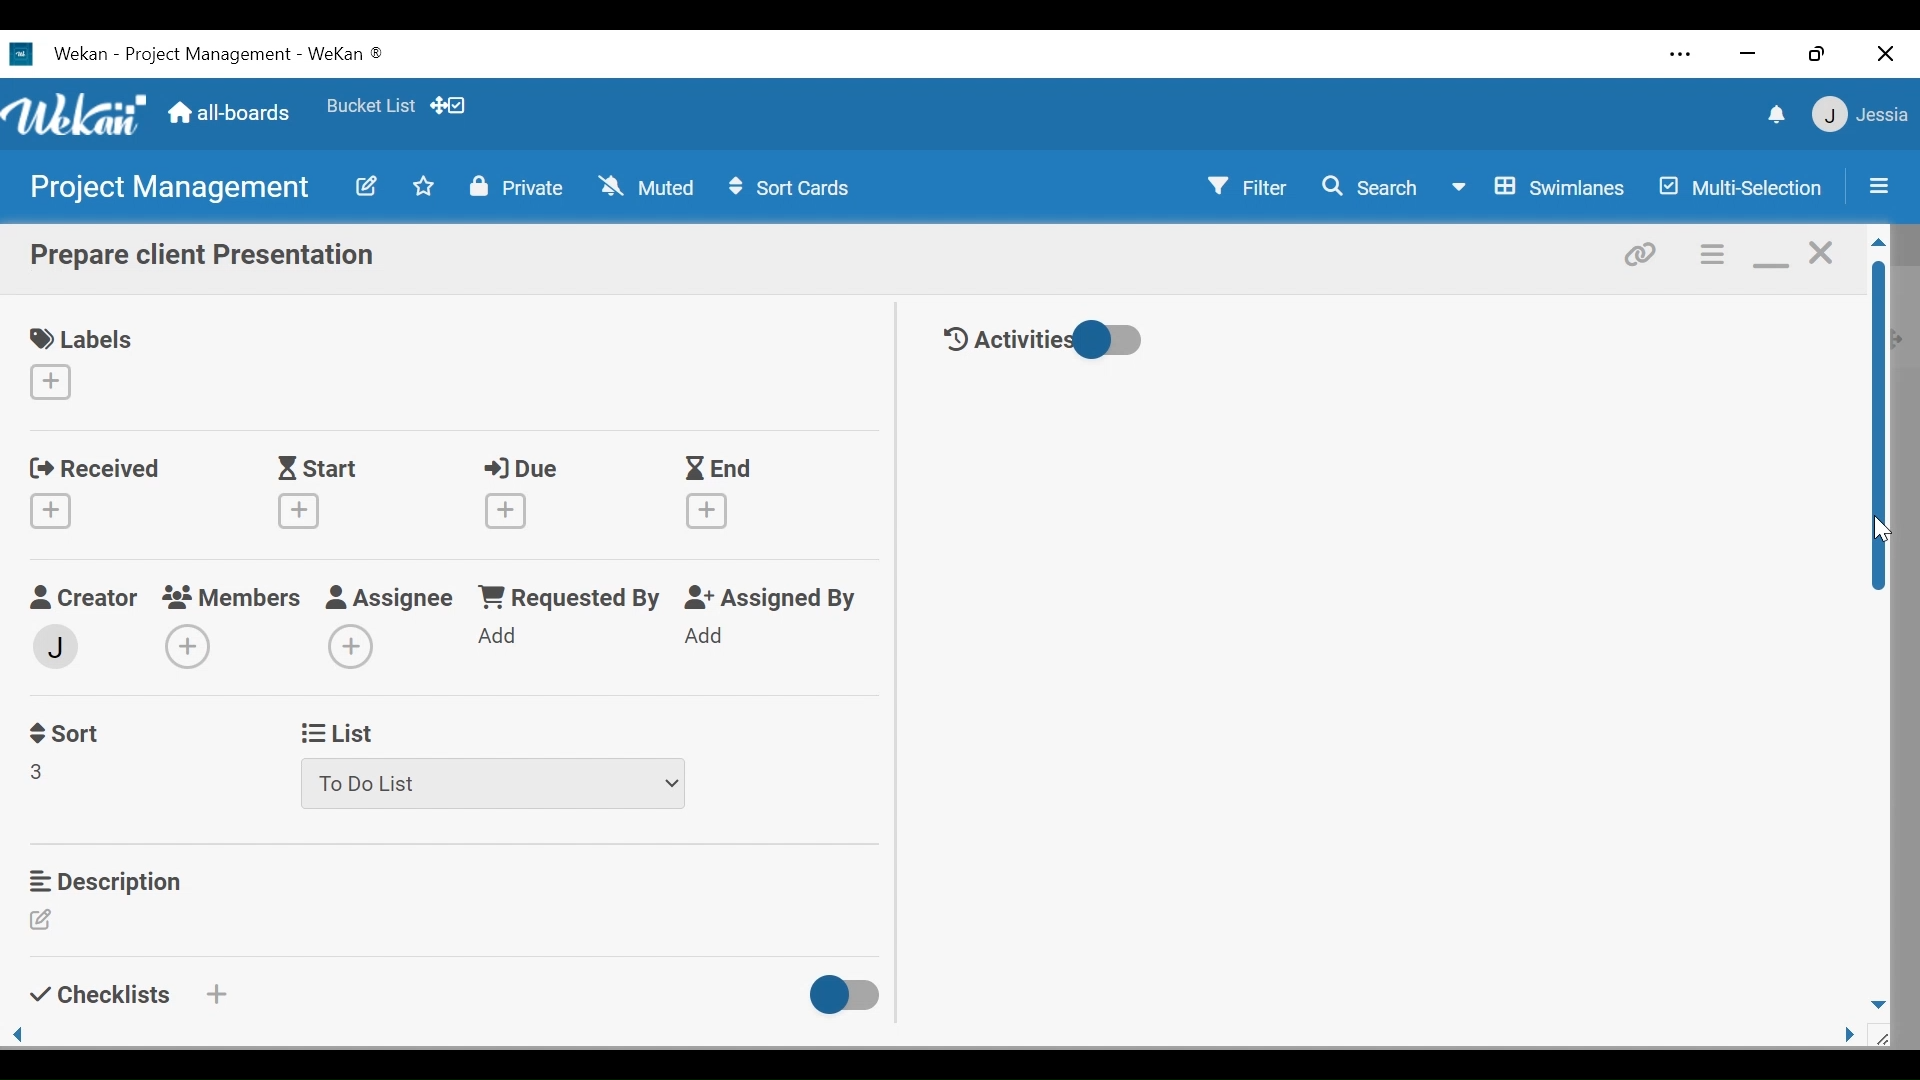 The height and width of the screenshot is (1080, 1920). I want to click on close, so click(1821, 254).